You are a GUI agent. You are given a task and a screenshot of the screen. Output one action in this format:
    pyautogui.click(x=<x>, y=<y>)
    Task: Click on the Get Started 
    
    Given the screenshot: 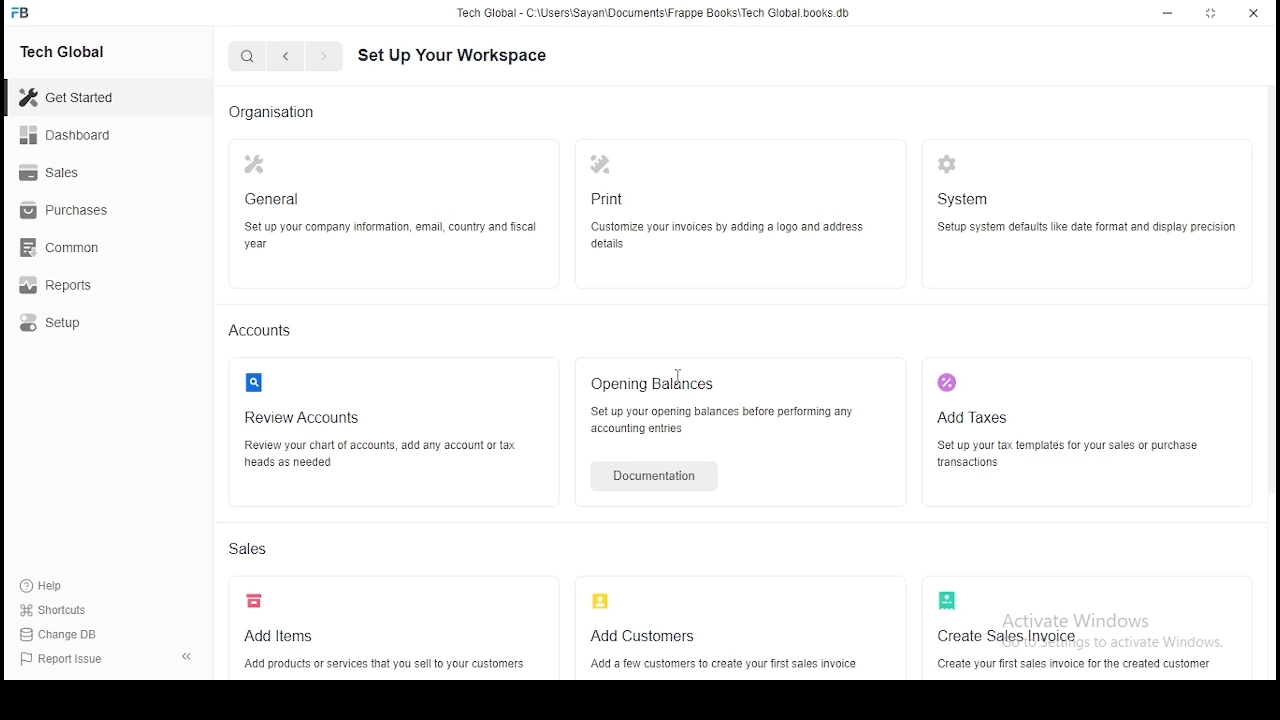 What is the action you would take?
    pyautogui.click(x=91, y=97)
    